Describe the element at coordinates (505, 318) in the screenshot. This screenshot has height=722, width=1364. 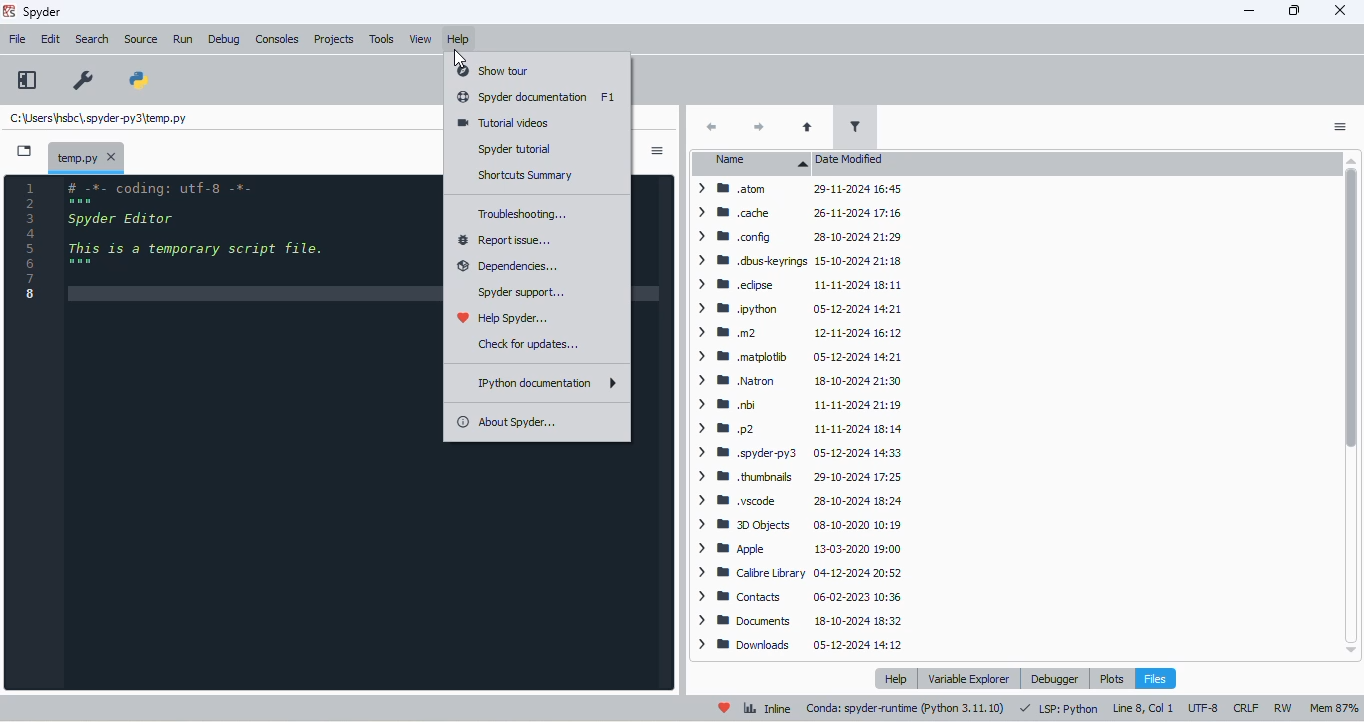
I see `help spyder` at that location.